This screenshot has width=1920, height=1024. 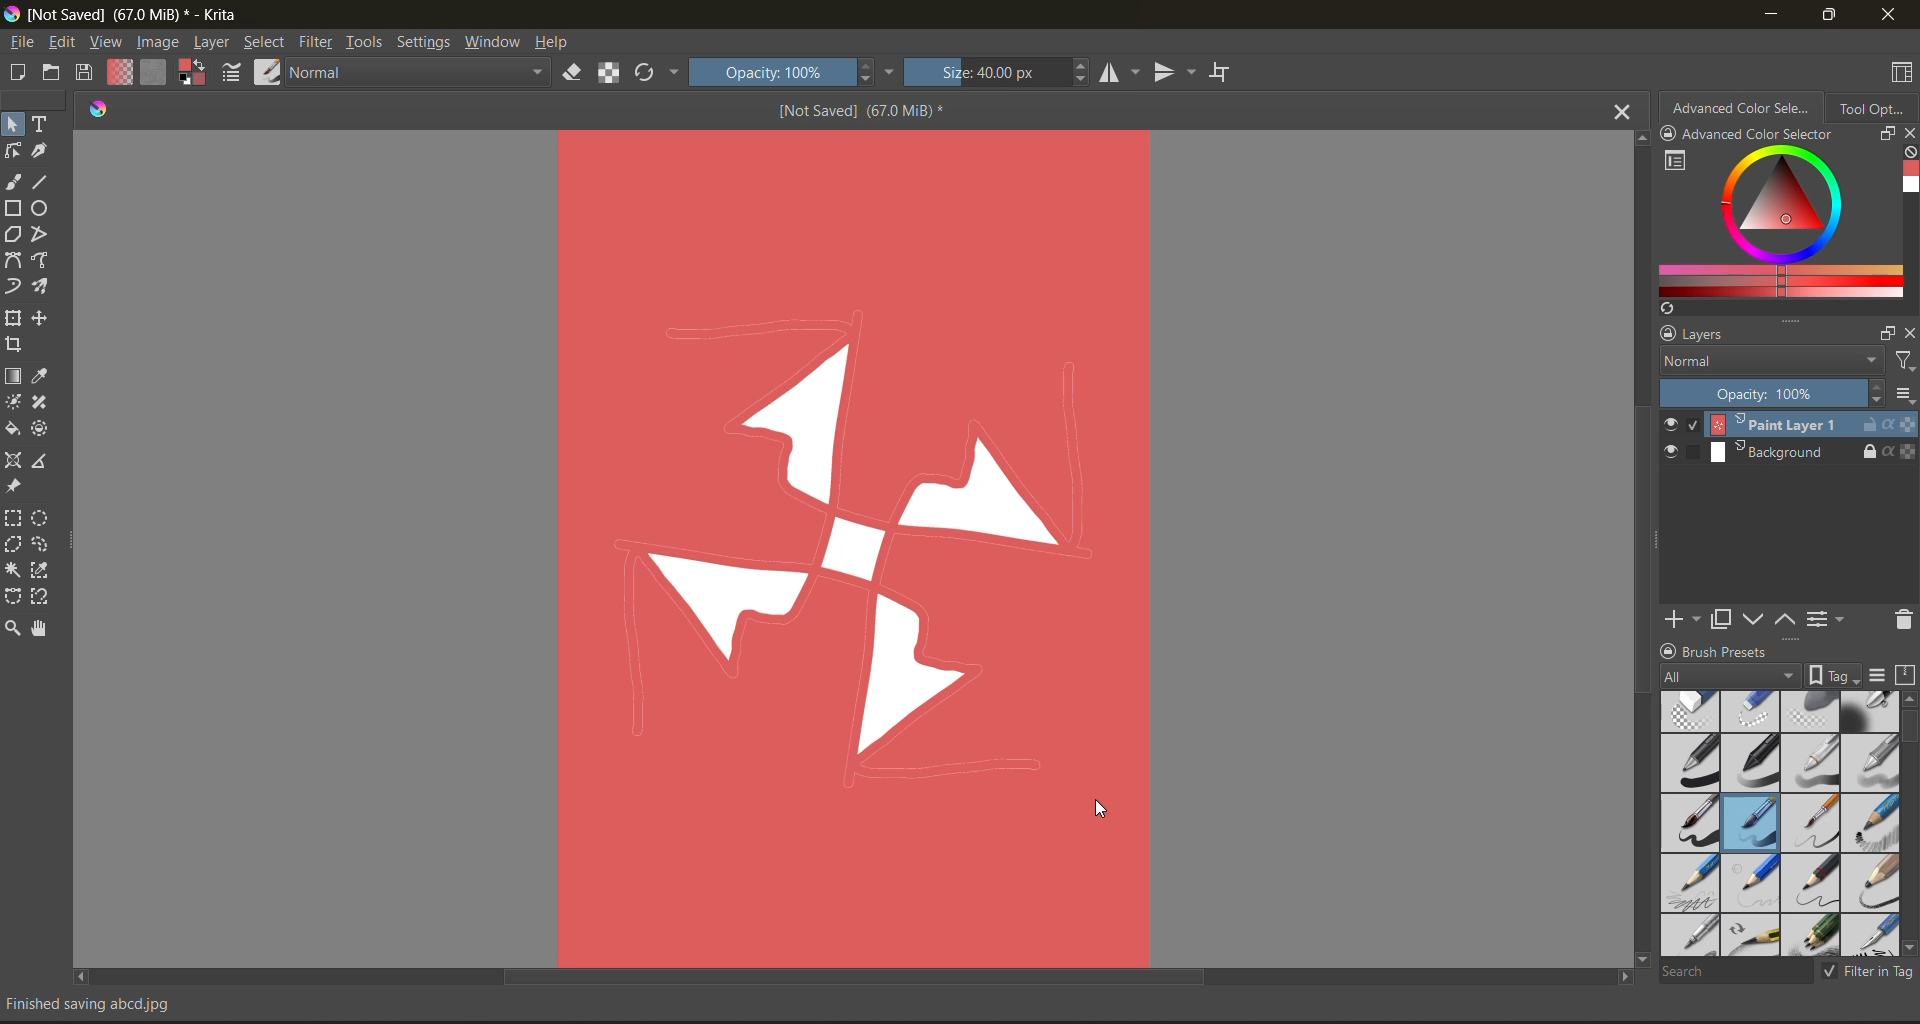 What do you see at coordinates (14, 458) in the screenshot?
I see `tools` at bounding box center [14, 458].